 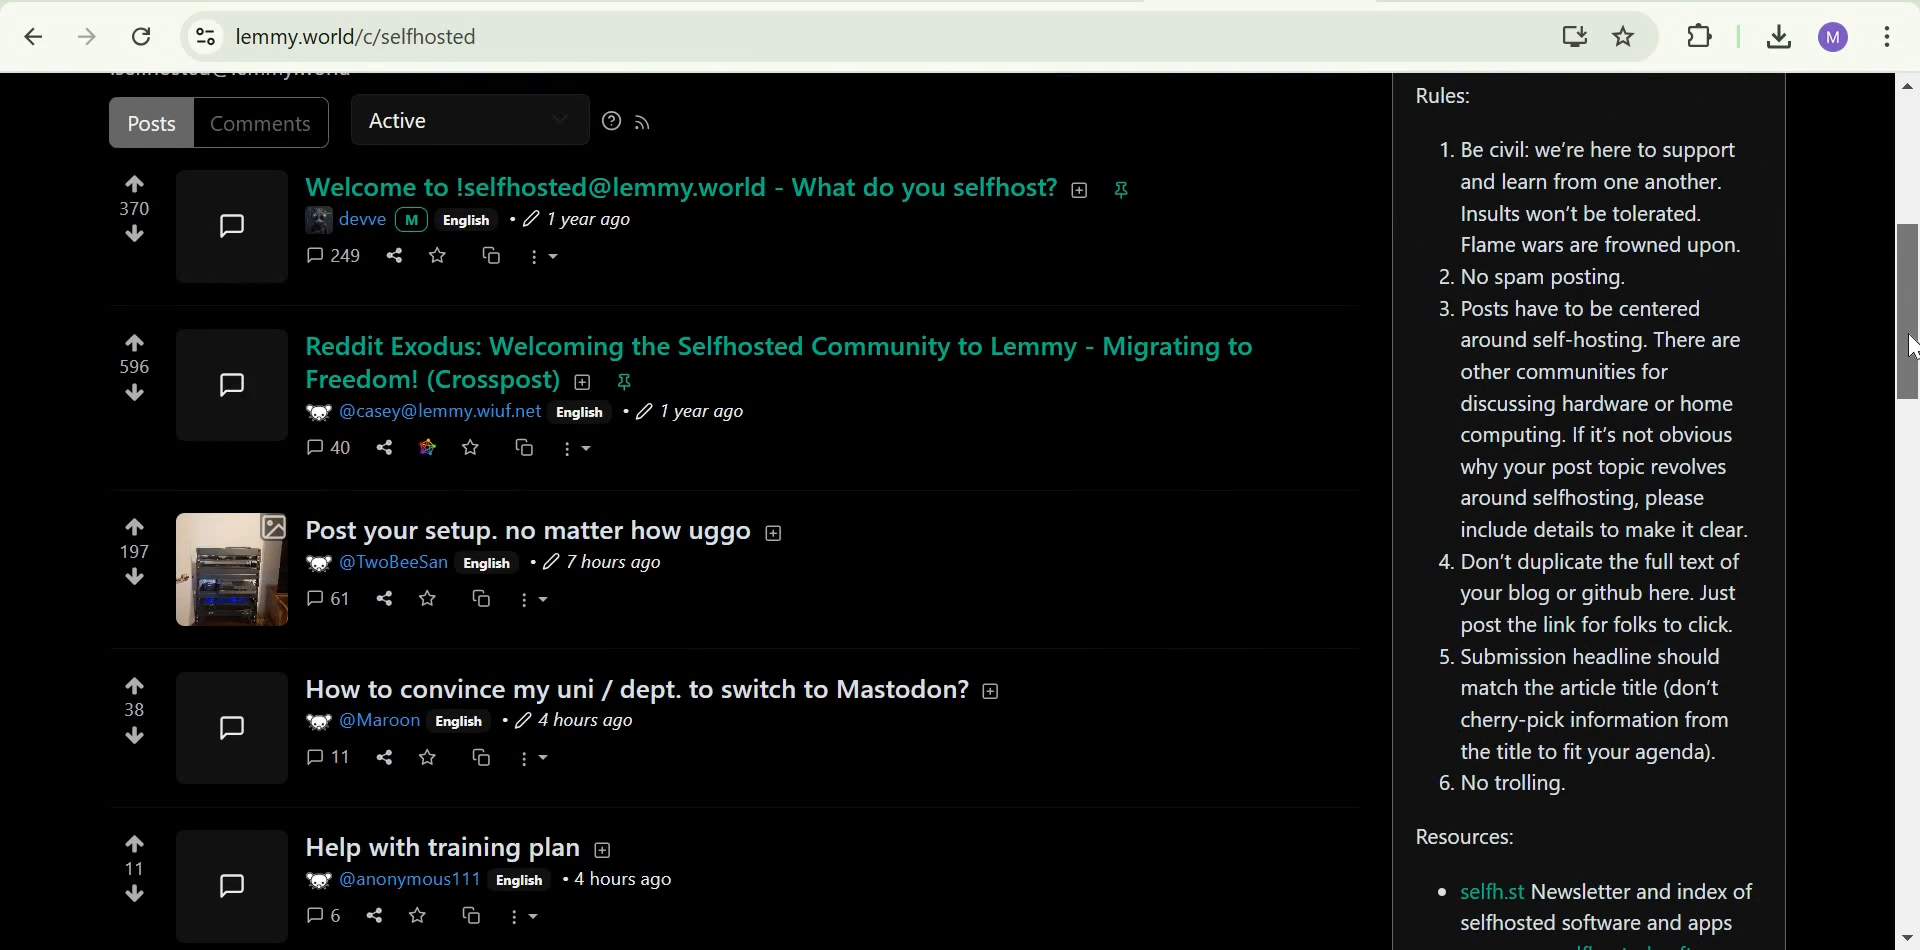 What do you see at coordinates (329, 448) in the screenshot?
I see `40 comments` at bounding box center [329, 448].